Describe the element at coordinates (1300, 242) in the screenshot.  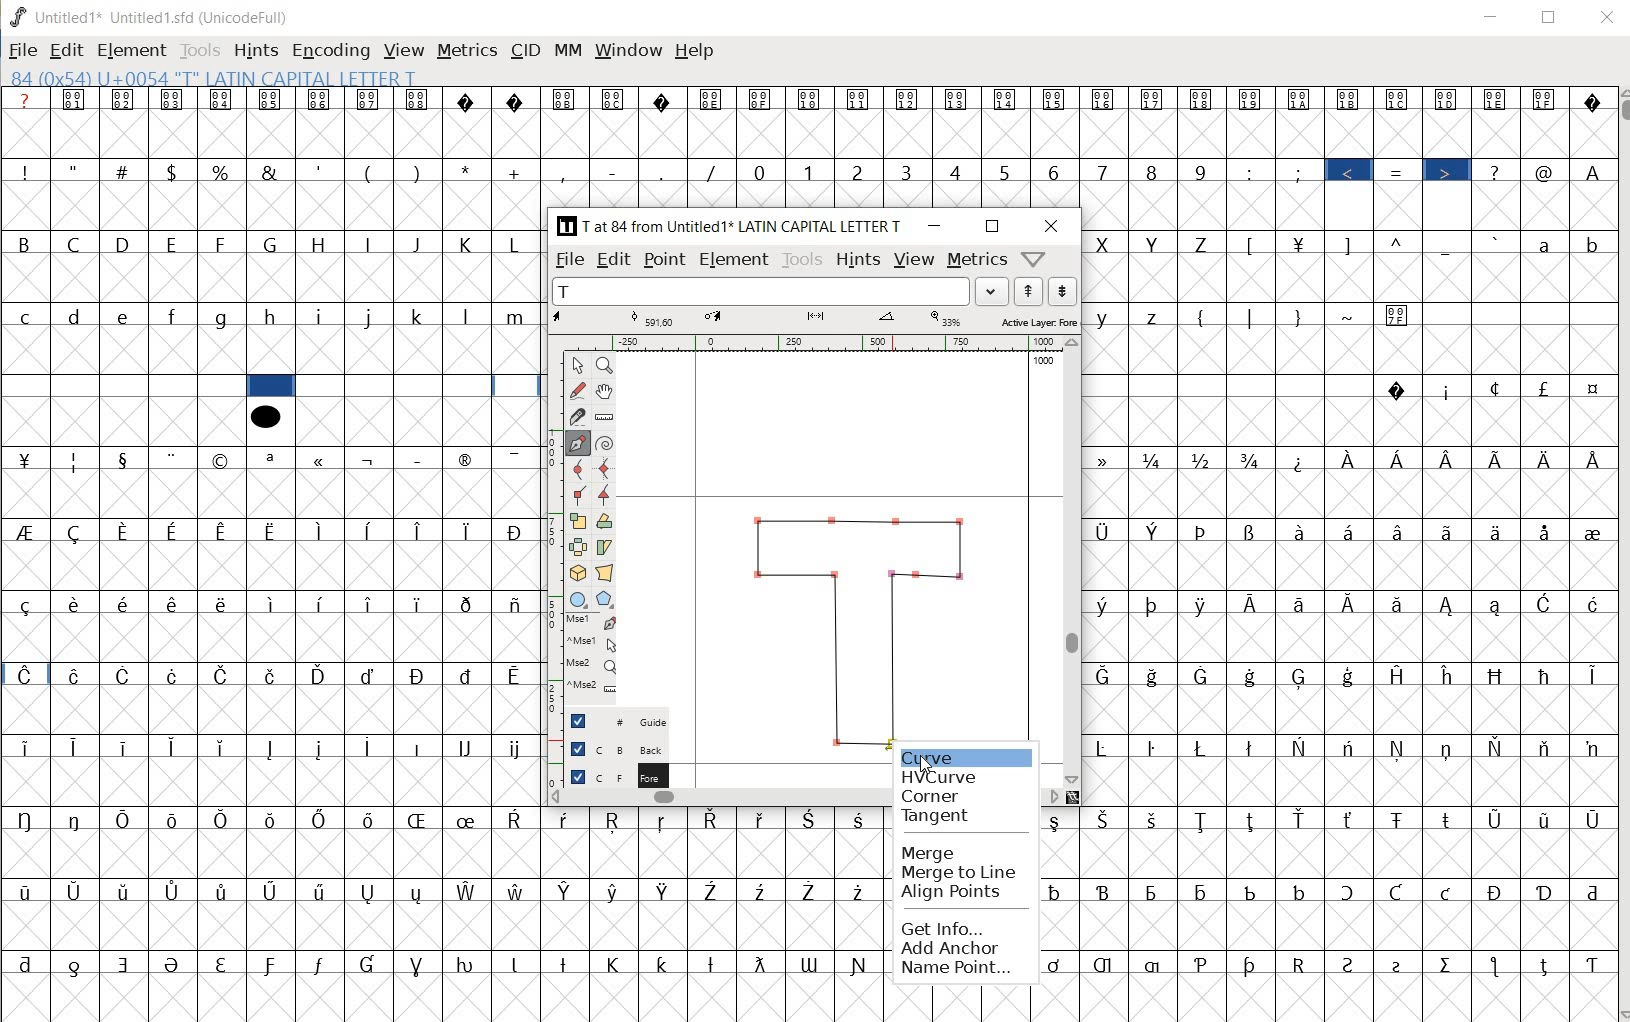
I see `Symbol` at that location.